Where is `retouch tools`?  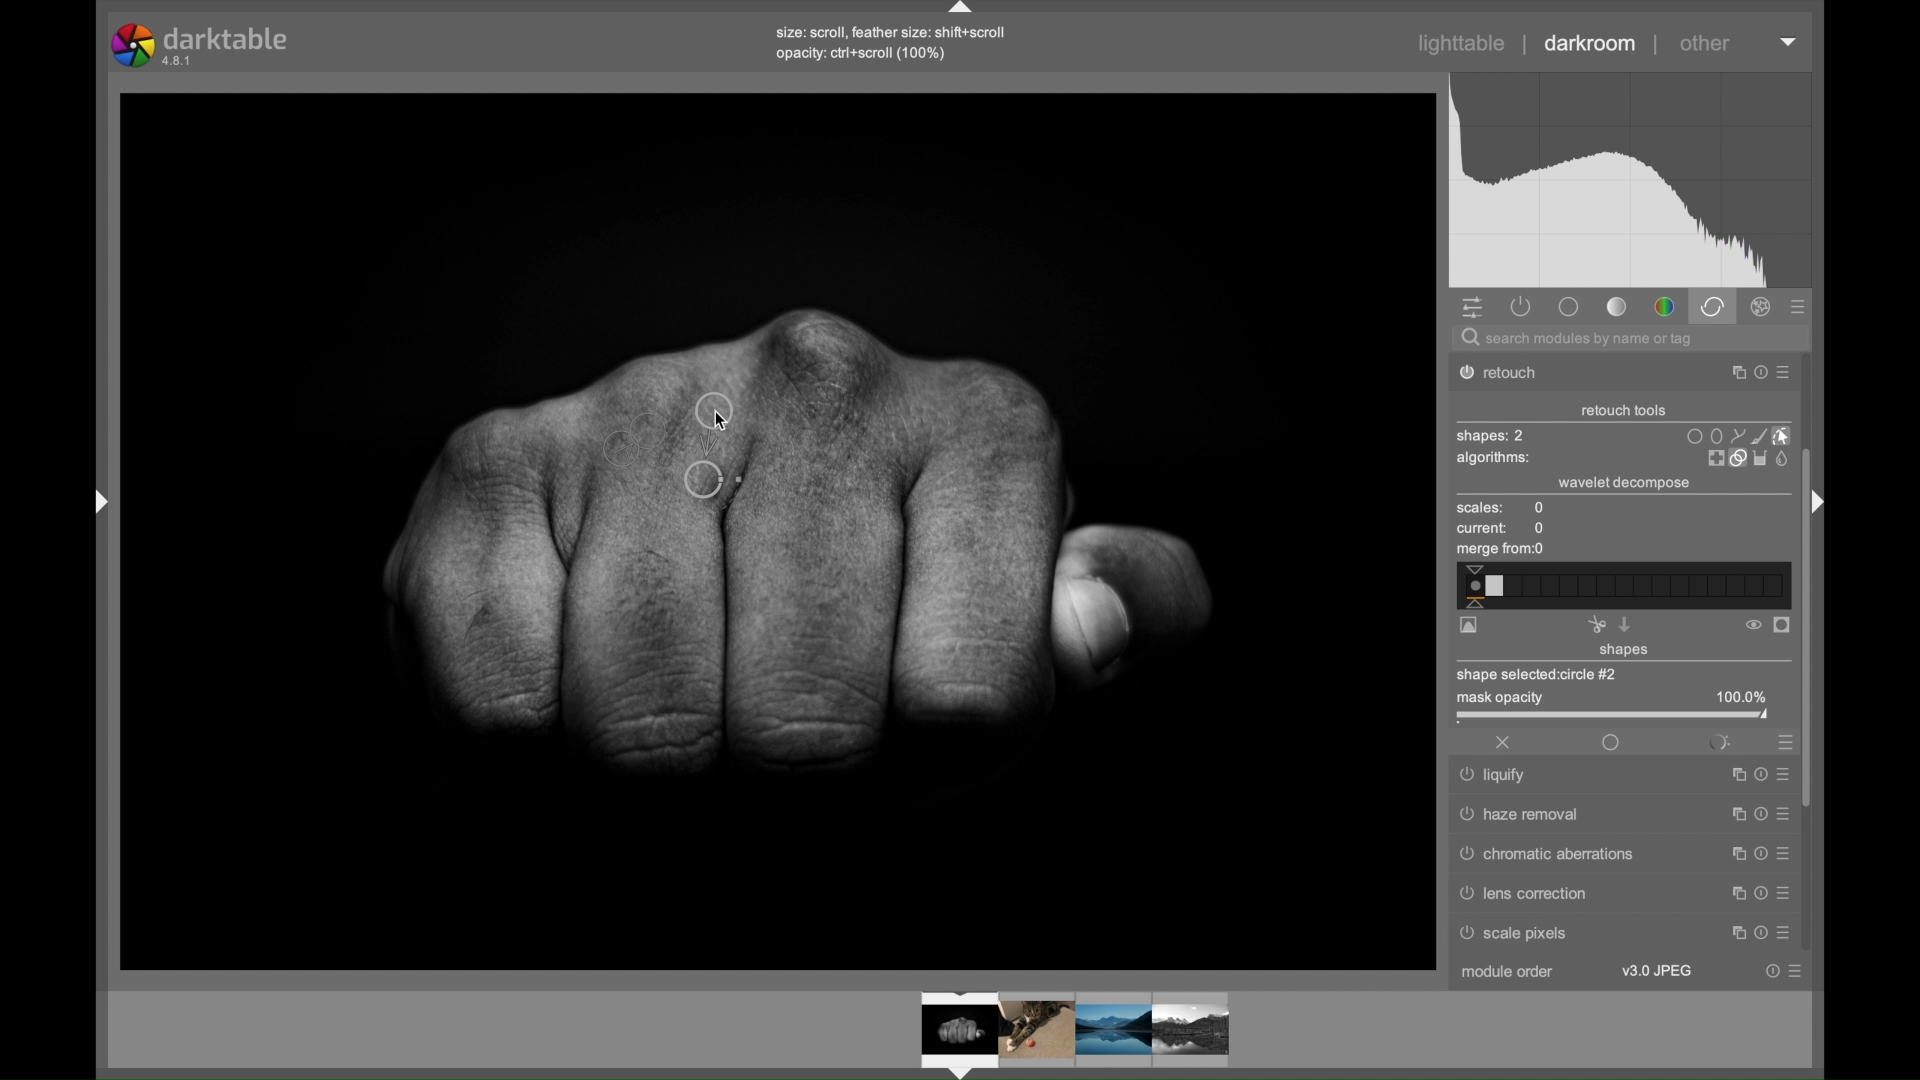
retouch tools is located at coordinates (1624, 411).